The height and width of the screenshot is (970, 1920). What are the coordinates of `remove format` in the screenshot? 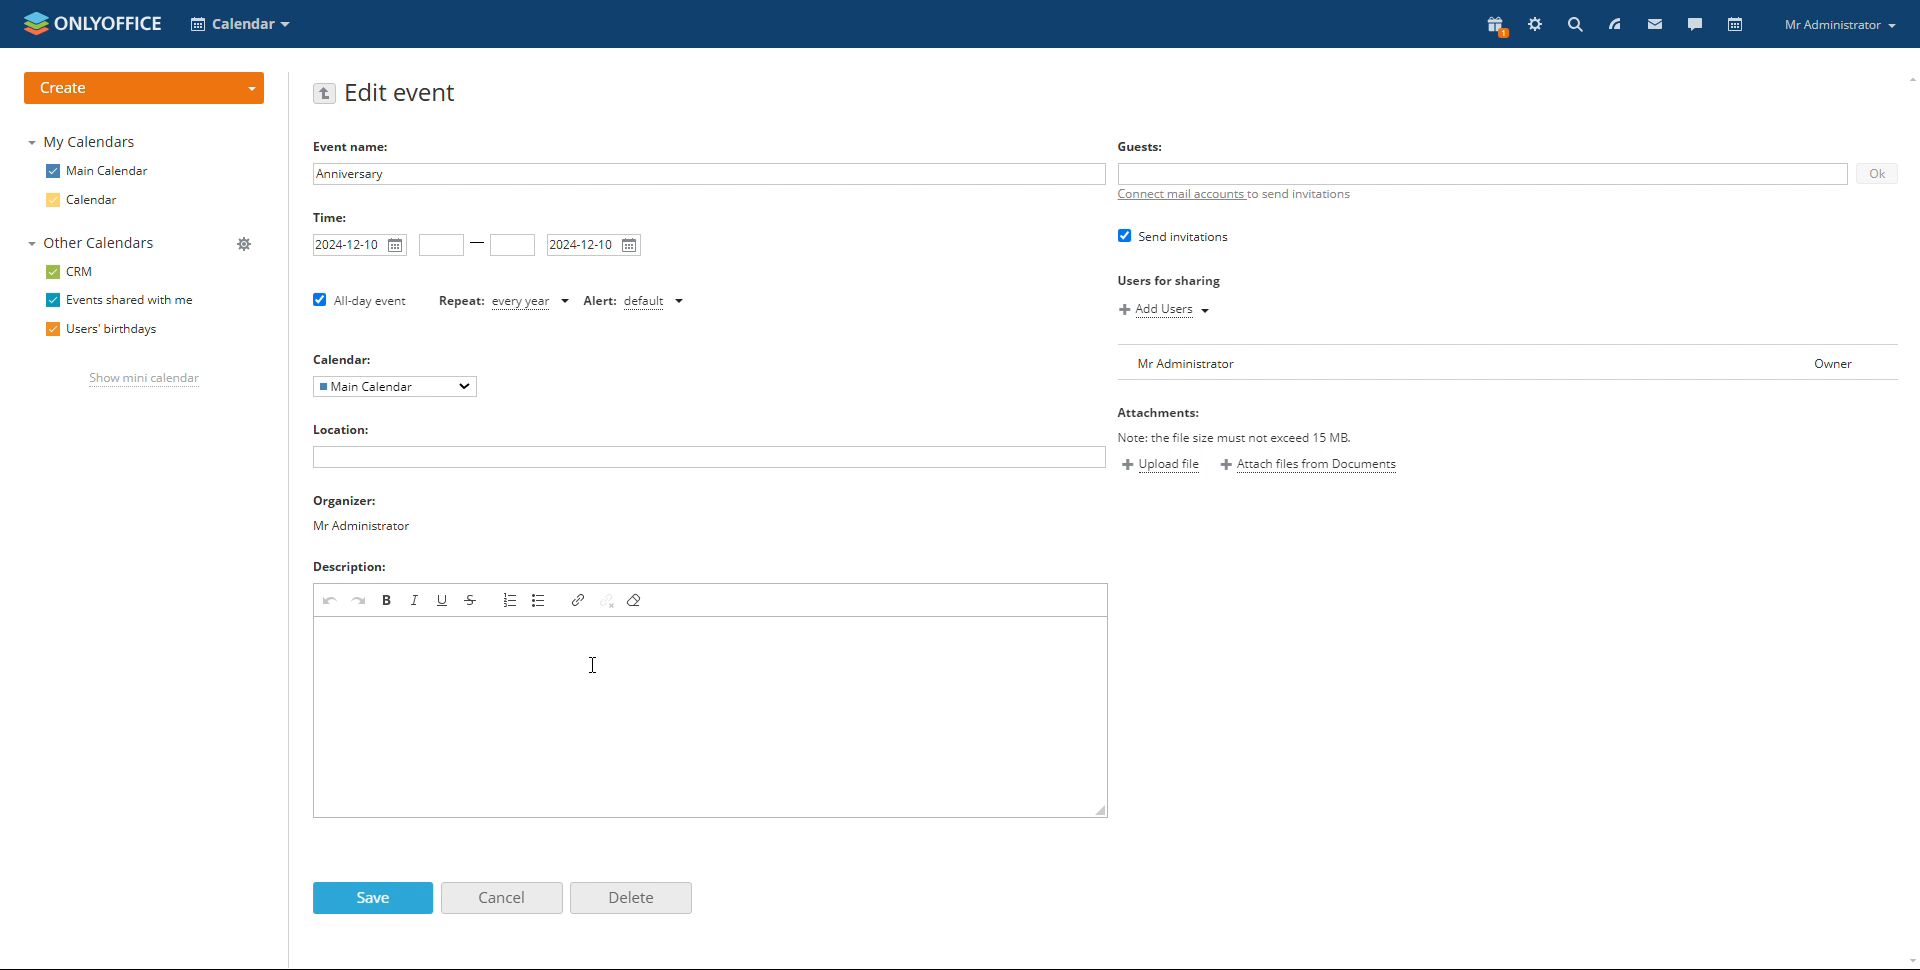 It's located at (636, 599).